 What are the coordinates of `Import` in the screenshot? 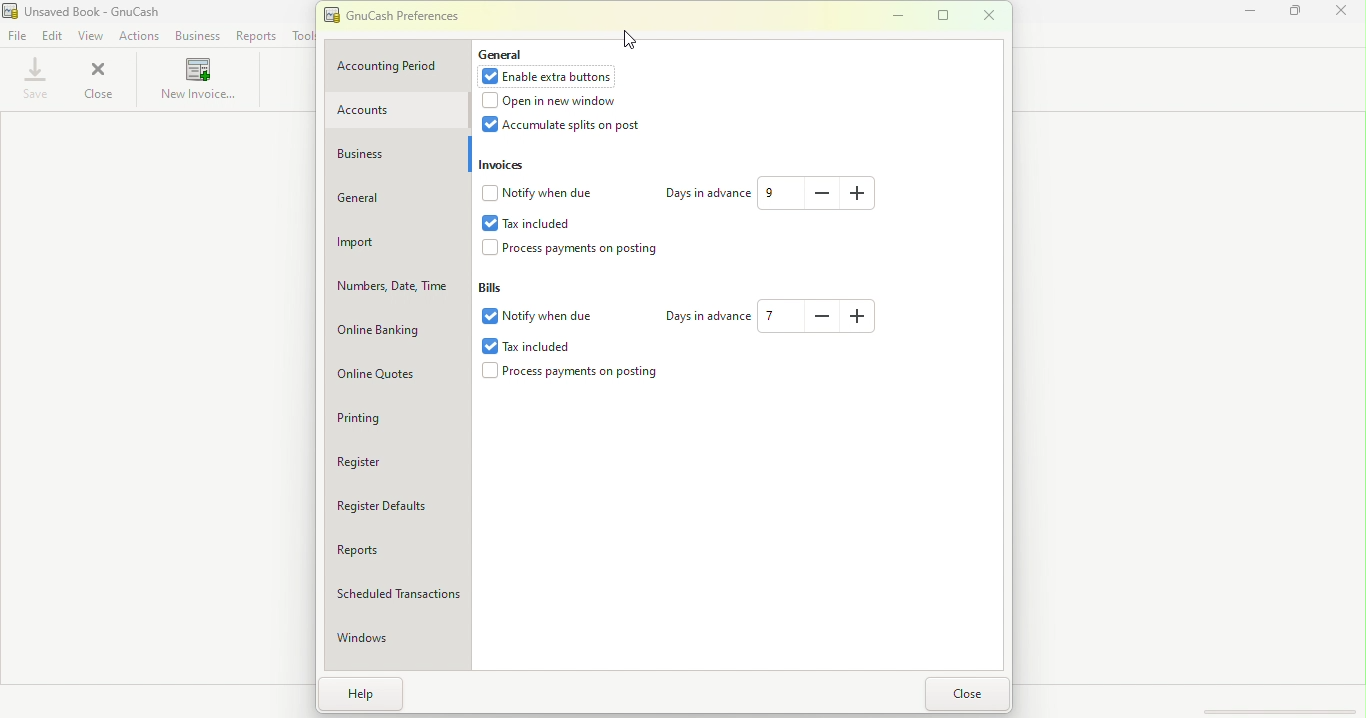 It's located at (388, 242).